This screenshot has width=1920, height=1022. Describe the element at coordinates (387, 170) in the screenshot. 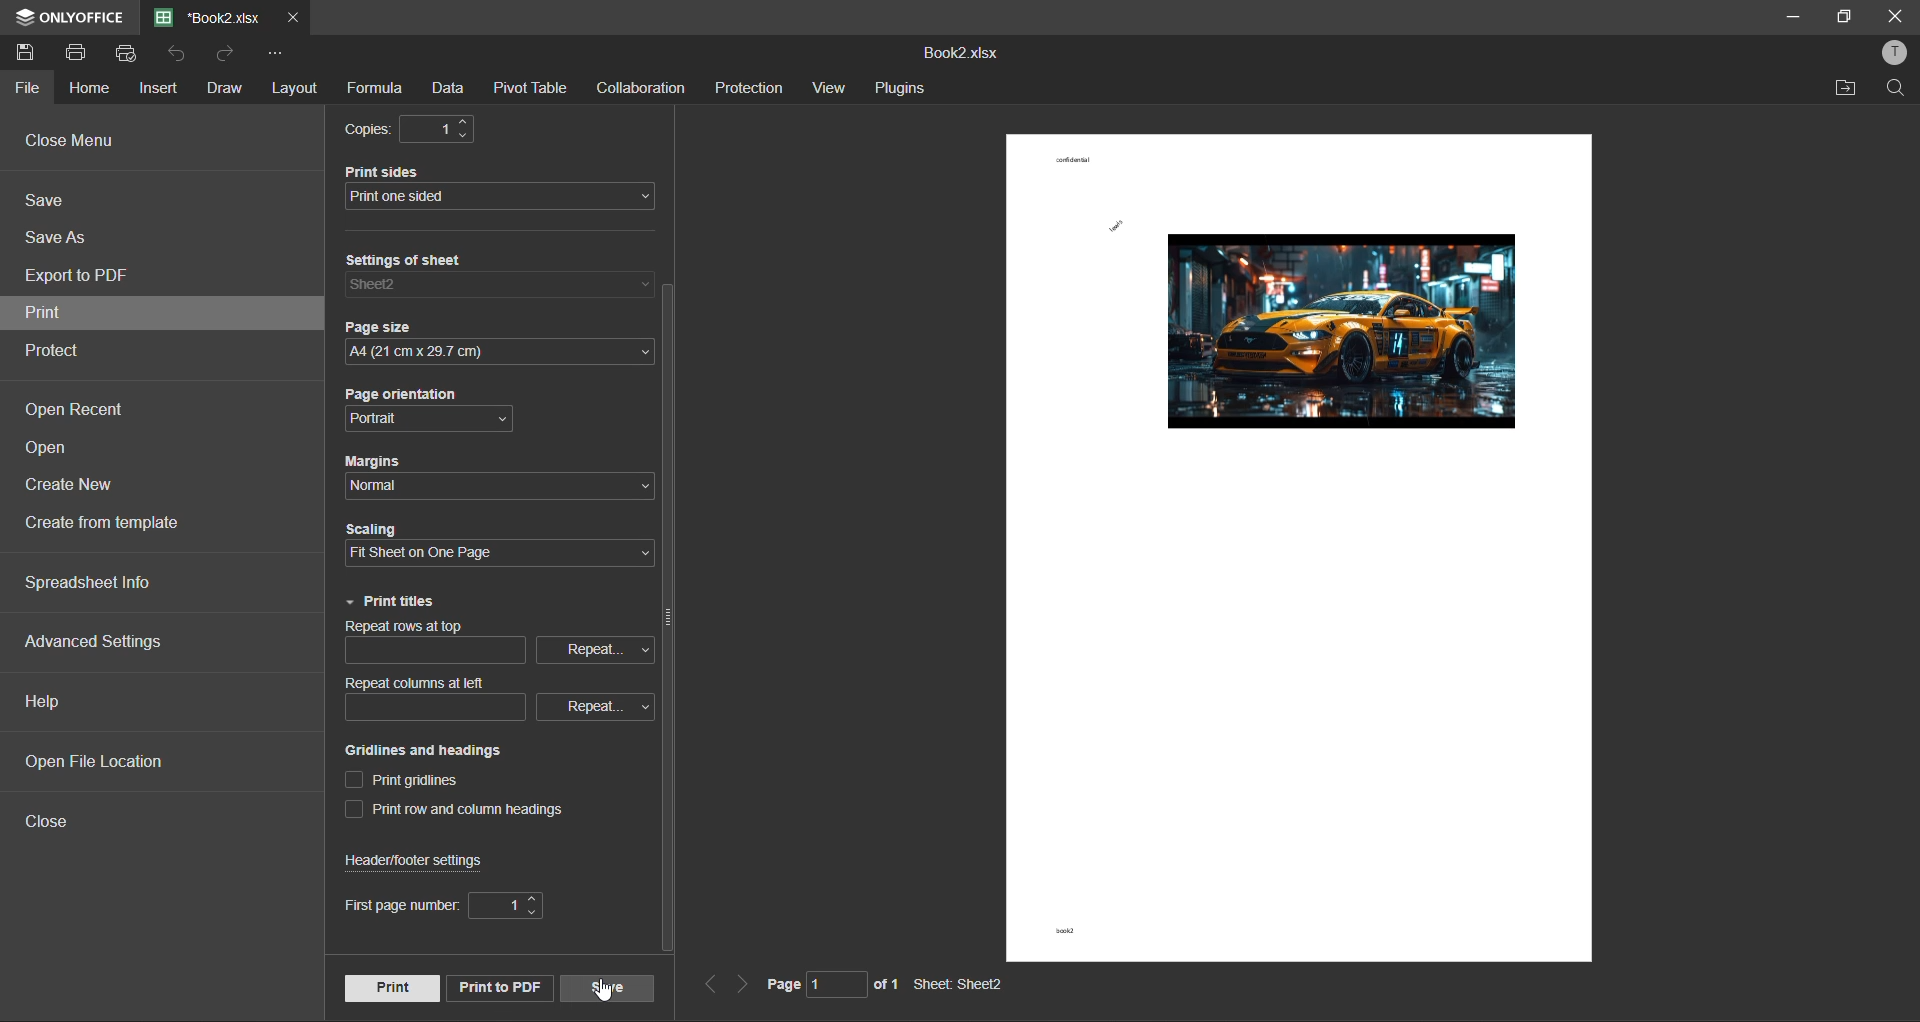

I see `Print sides` at that location.